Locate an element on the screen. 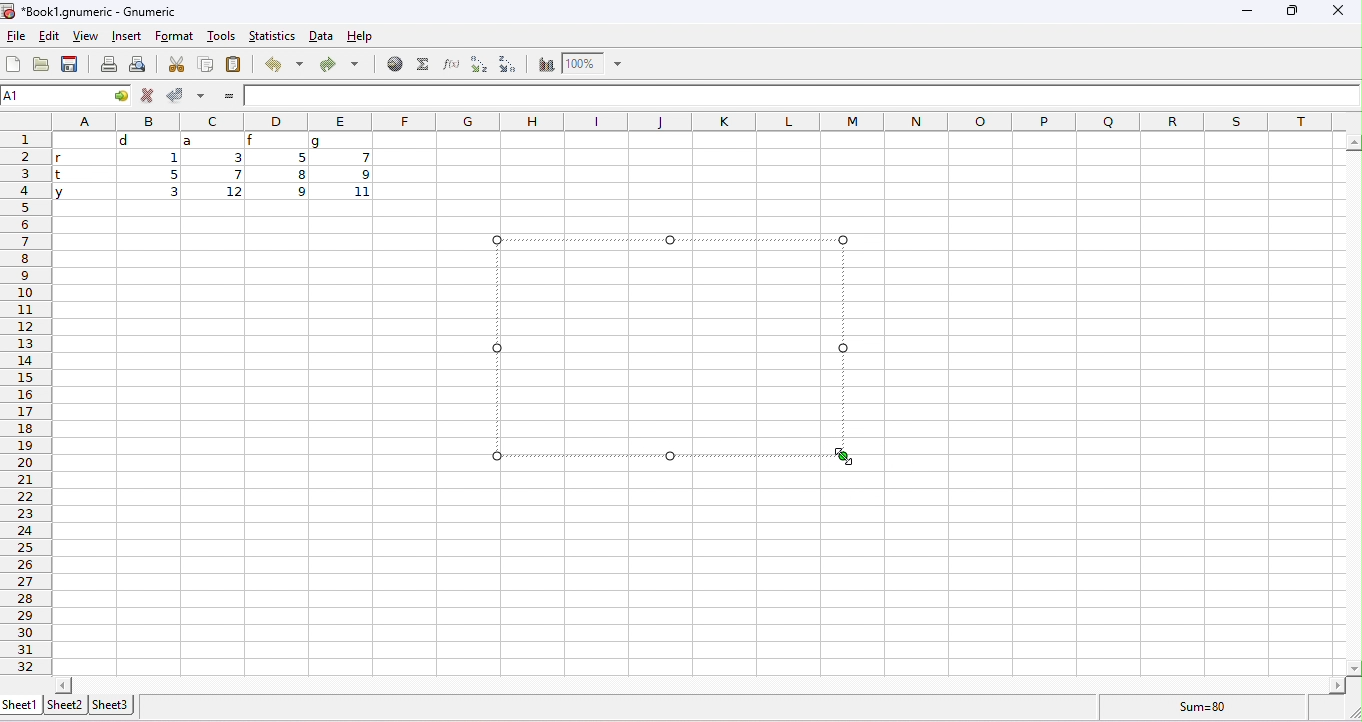 Image resolution: width=1362 pixels, height=722 pixels. sheet1 is located at coordinates (20, 704).